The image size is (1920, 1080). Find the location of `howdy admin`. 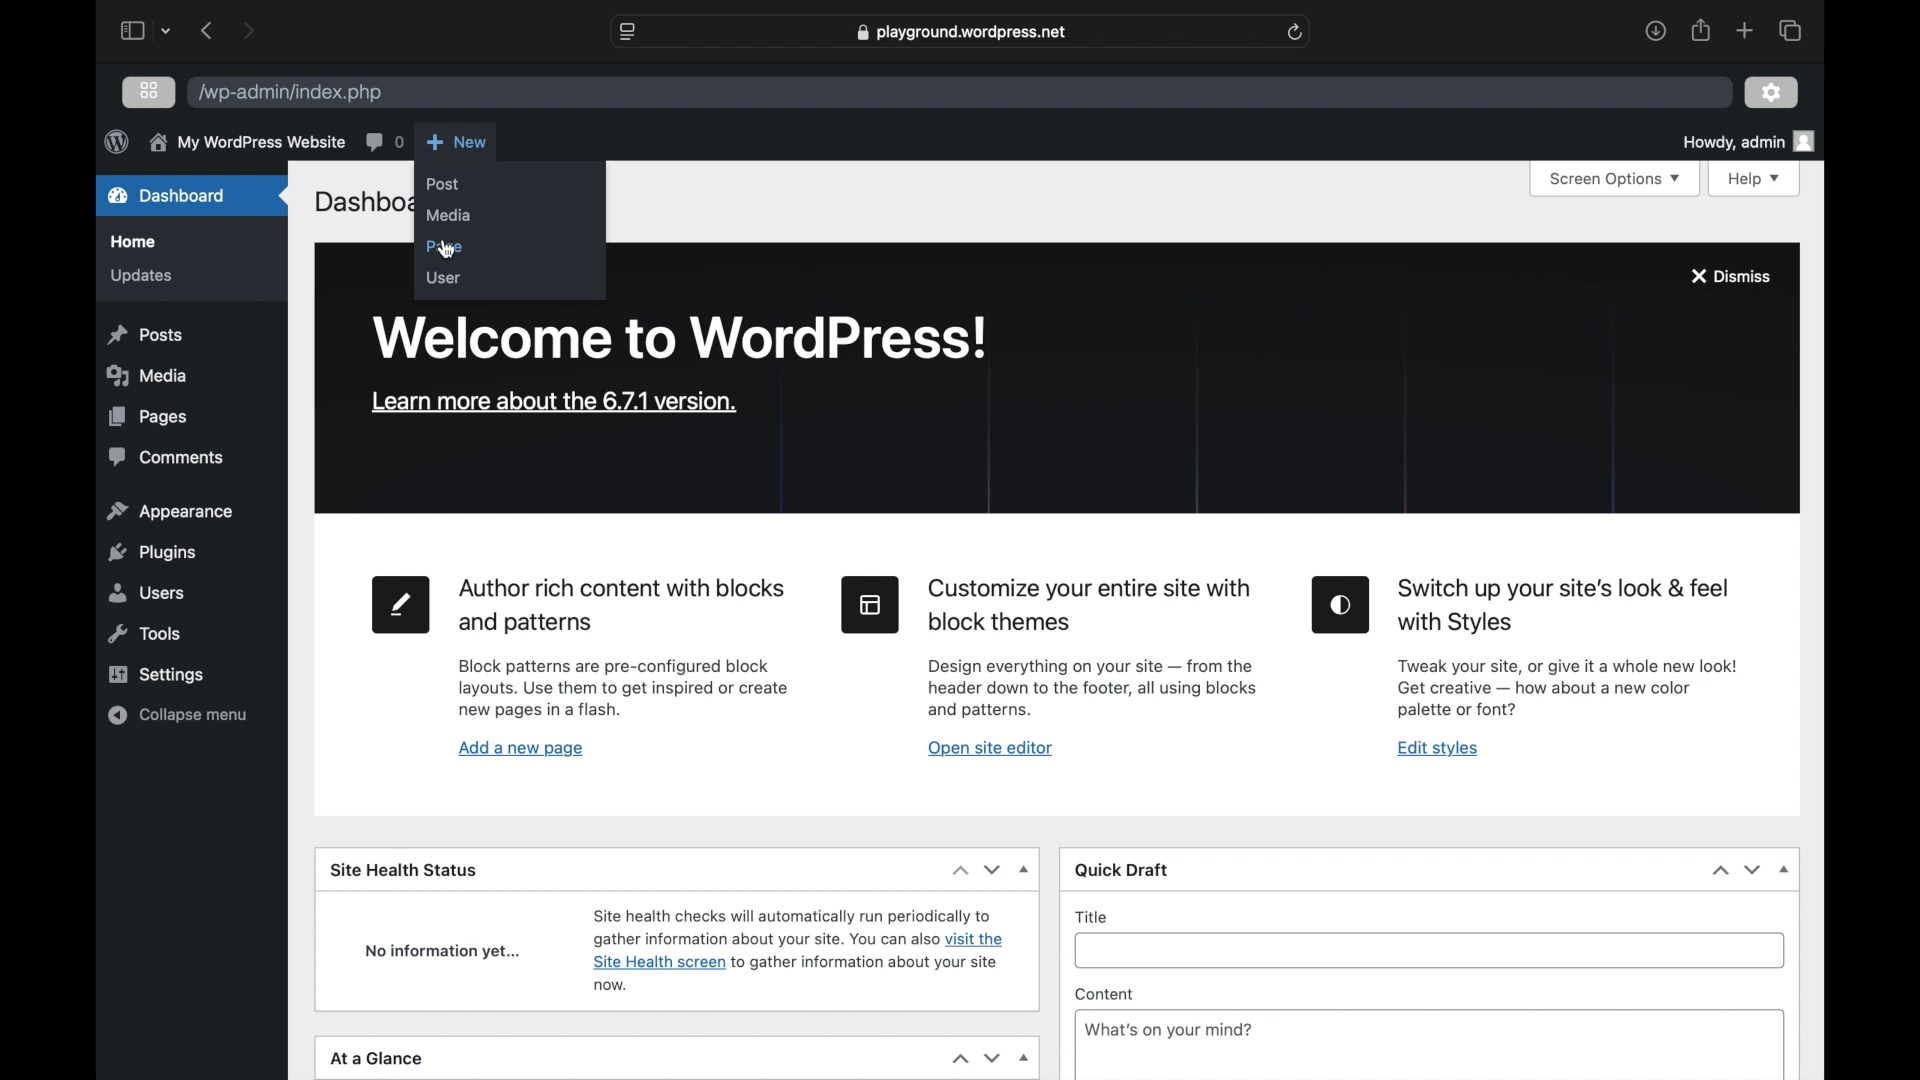

howdy admin is located at coordinates (1750, 140).